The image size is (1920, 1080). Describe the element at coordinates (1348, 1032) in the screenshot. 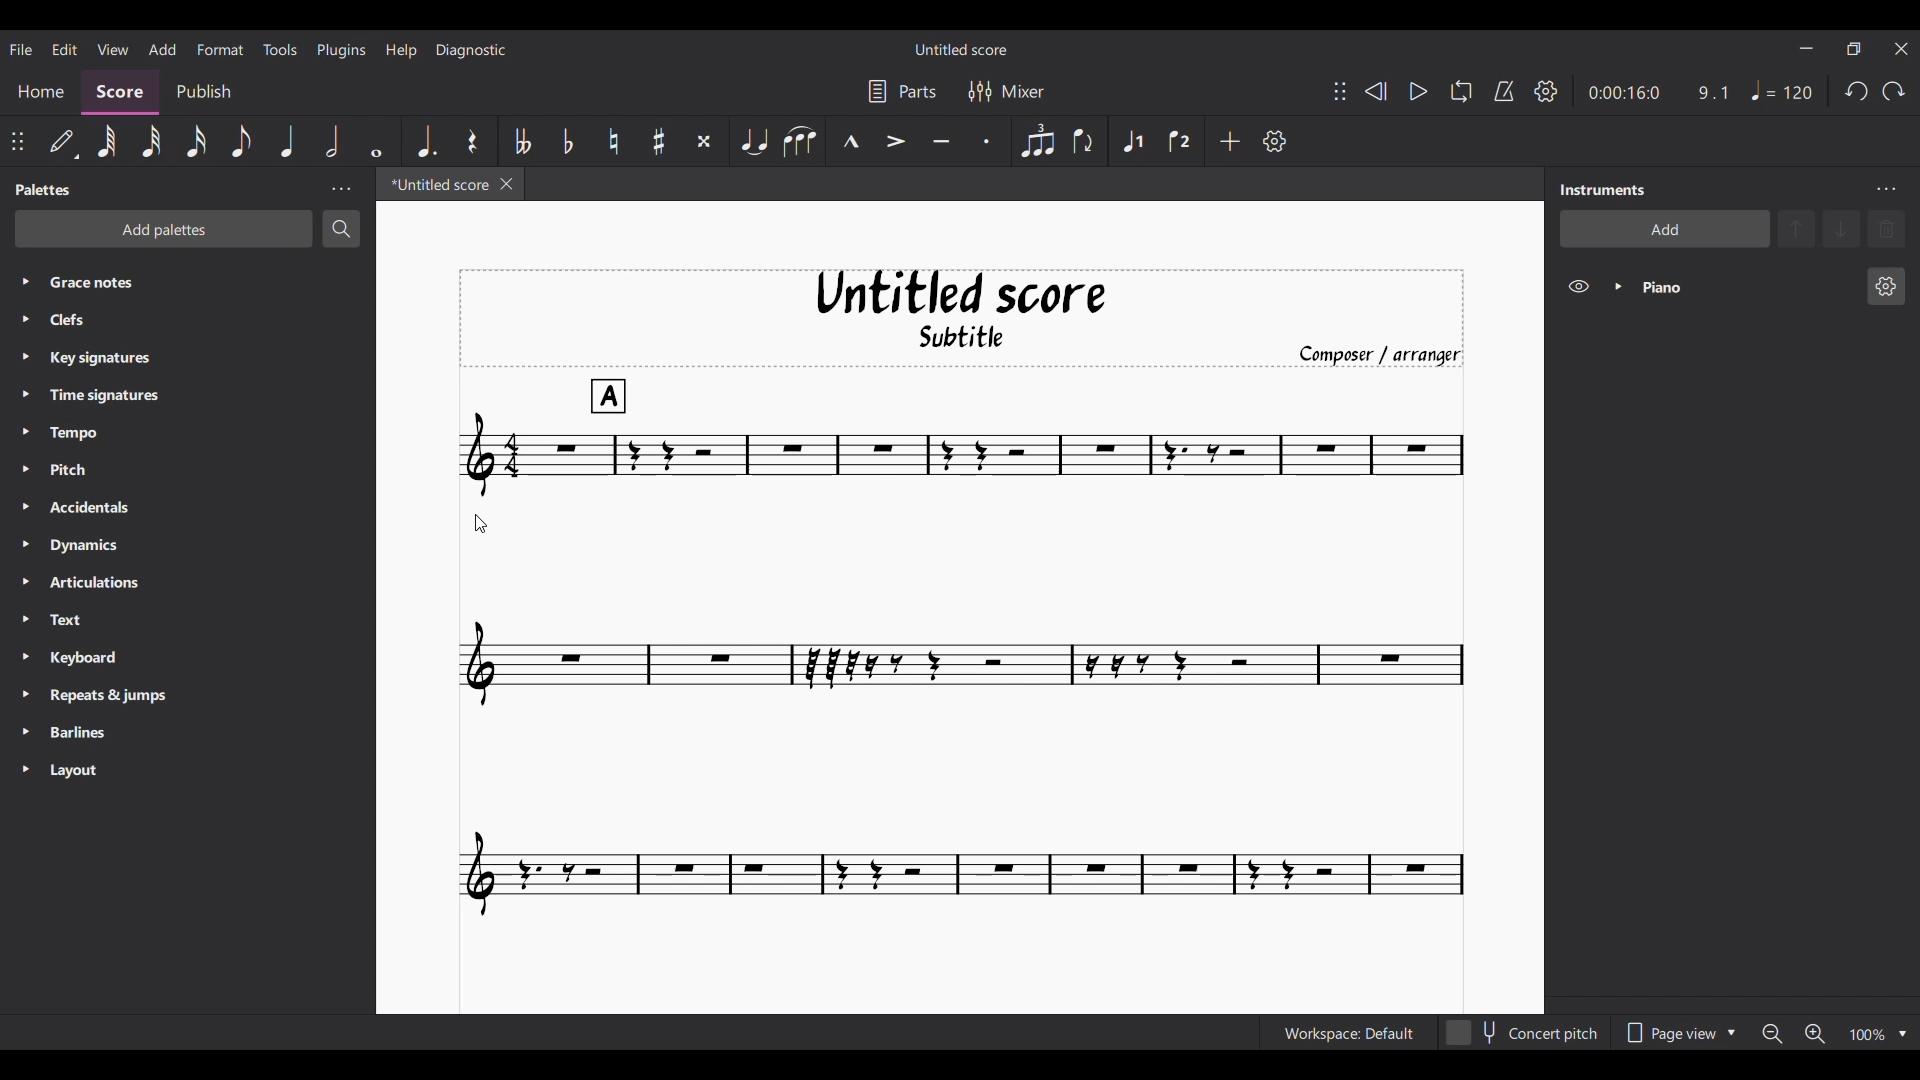

I see `Current workspace settings` at that location.